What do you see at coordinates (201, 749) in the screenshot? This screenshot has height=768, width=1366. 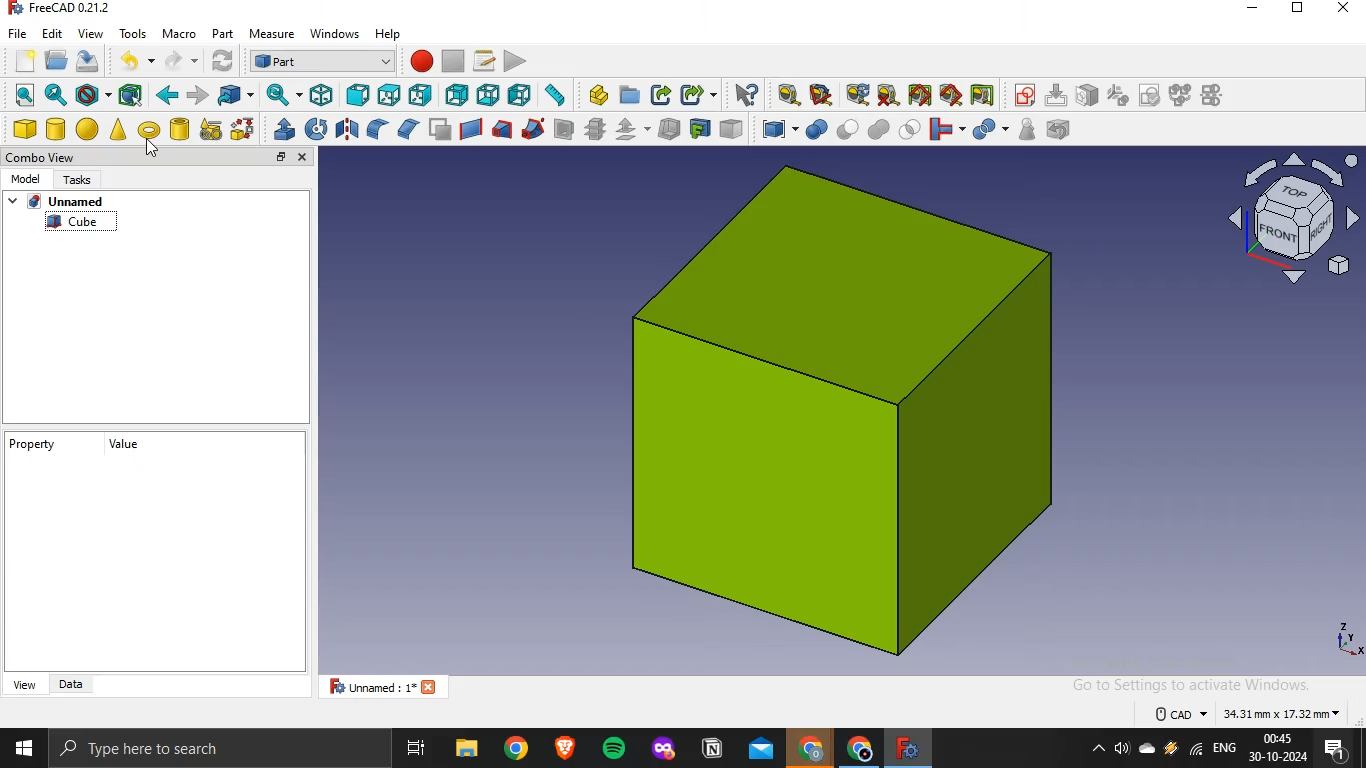 I see `type here to search` at bounding box center [201, 749].